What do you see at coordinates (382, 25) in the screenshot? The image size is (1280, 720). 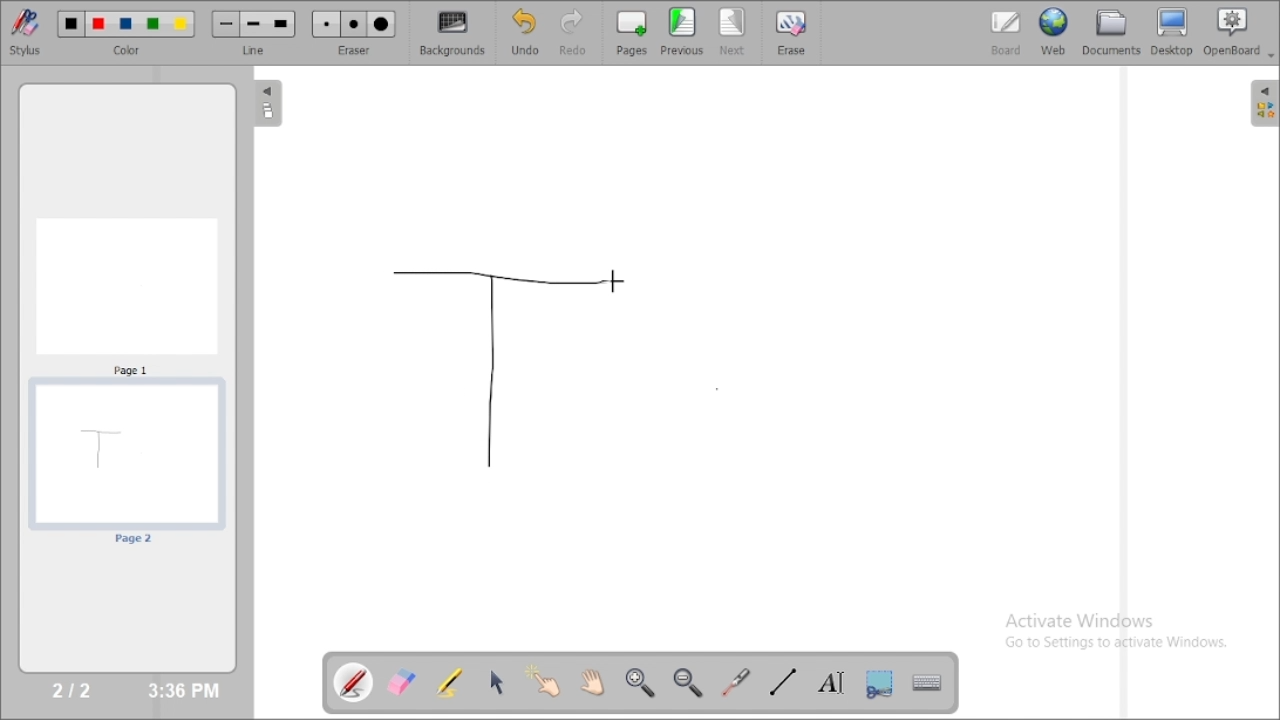 I see `Large eraser` at bounding box center [382, 25].